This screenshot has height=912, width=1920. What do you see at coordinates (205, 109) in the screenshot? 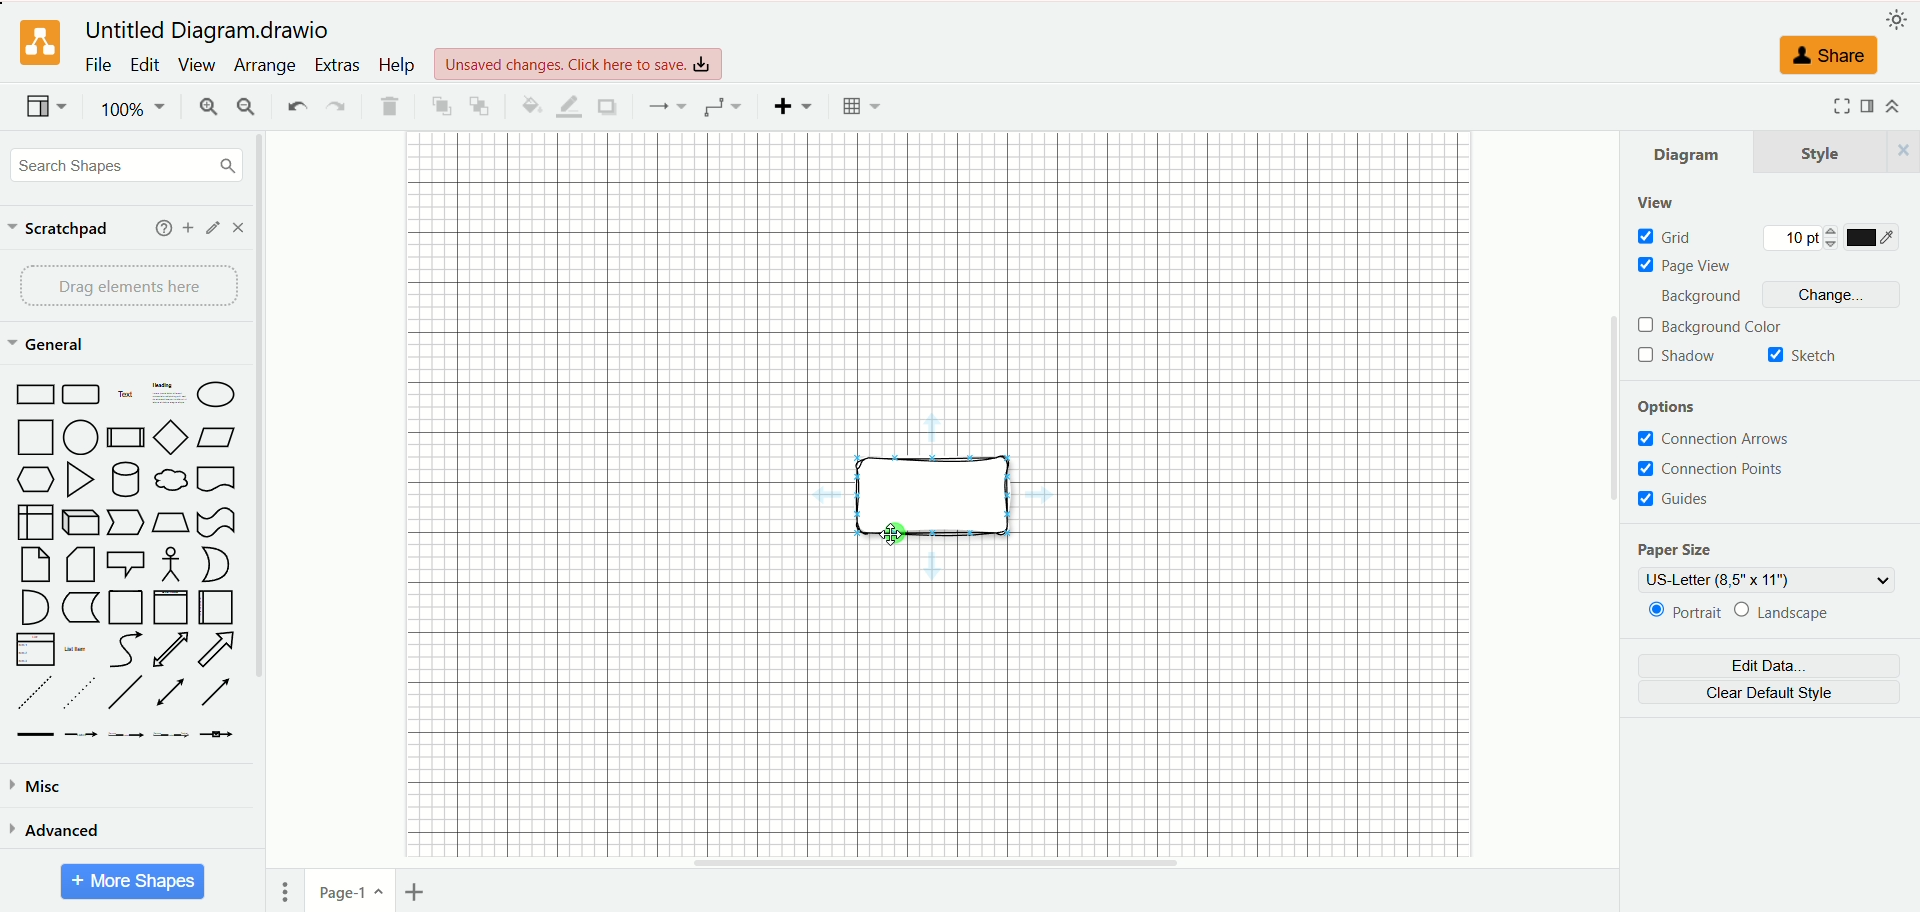
I see `zoom in` at bounding box center [205, 109].